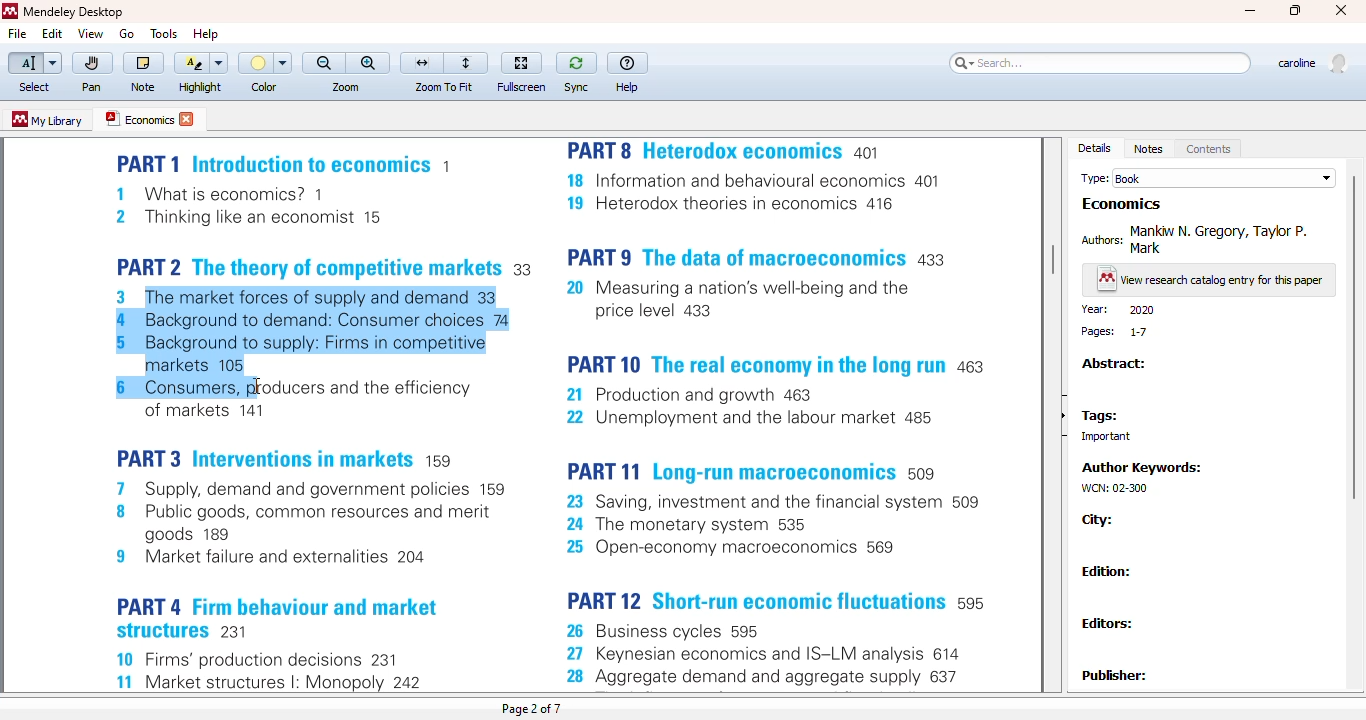 The width and height of the screenshot is (1366, 720). What do you see at coordinates (1099, 417) in the screenshot?
I see `tags: ` at bounding box center [1099, 417].